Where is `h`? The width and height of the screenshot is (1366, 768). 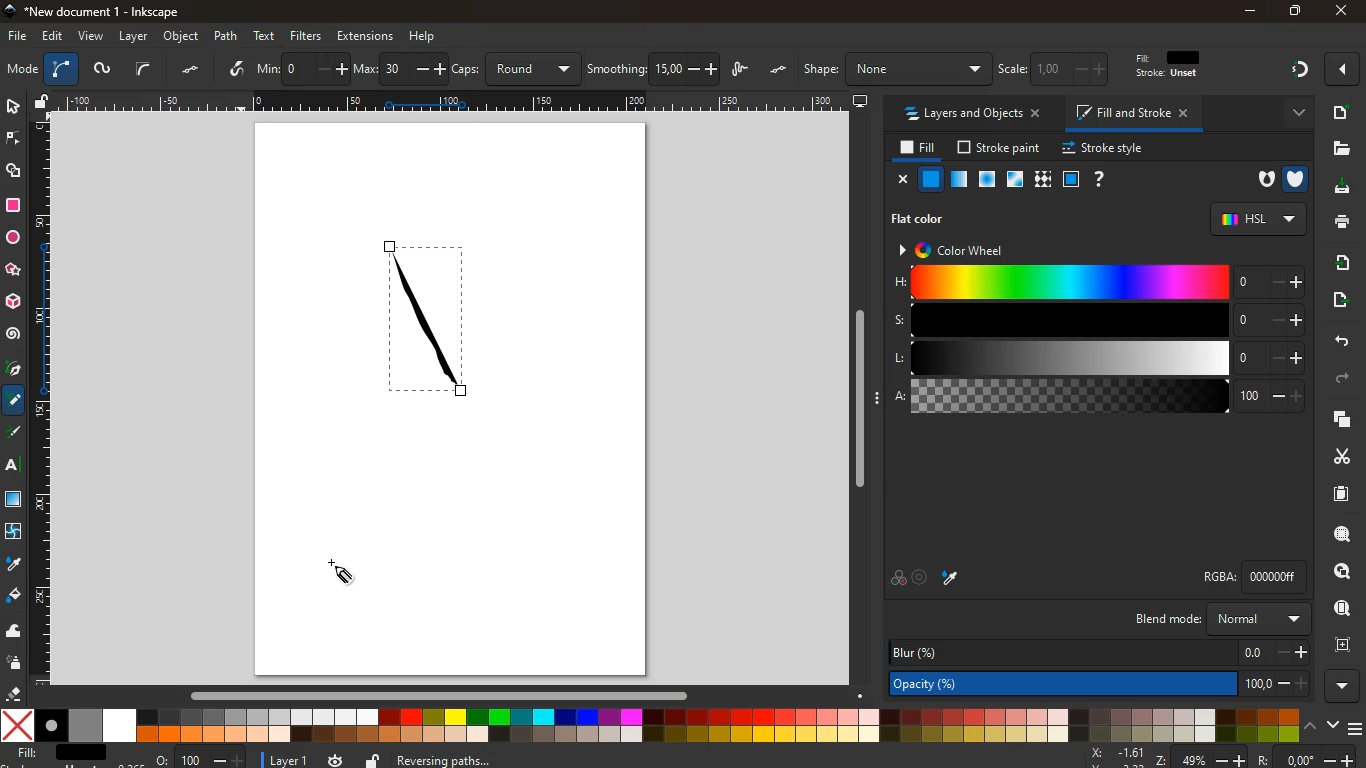
h is located at coordinates (1099, 281).